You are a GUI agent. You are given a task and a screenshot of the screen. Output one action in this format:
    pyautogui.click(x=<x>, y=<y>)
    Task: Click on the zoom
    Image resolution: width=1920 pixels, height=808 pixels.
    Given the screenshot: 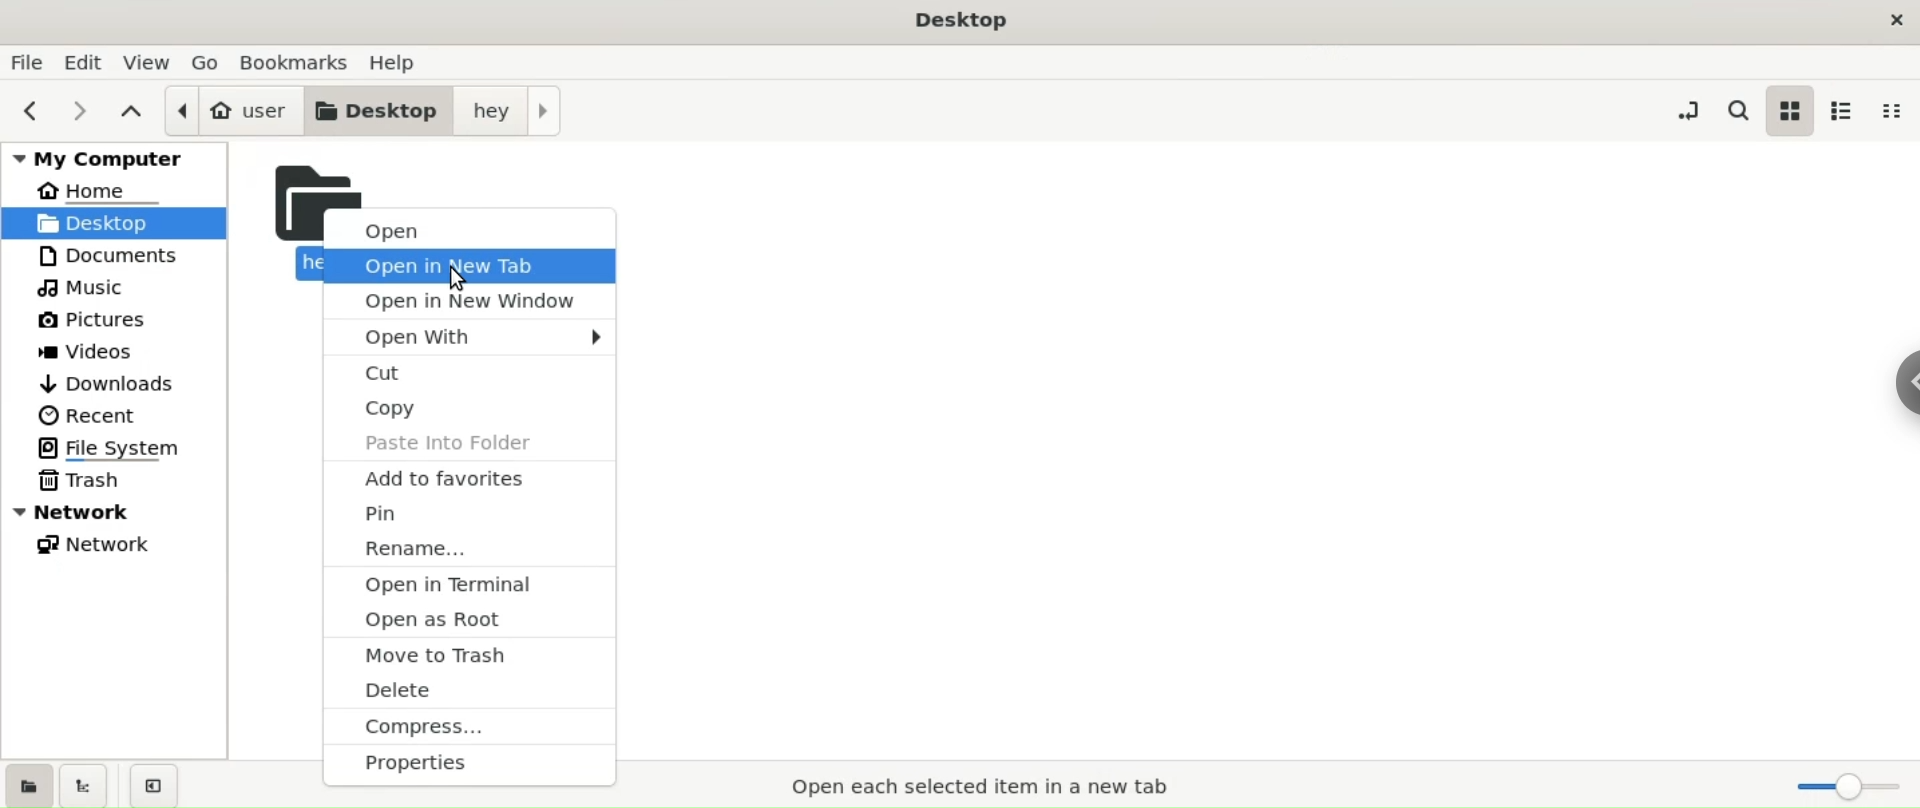 What is the action you would take?
    pyautogui.click(x=1843, y=787)
    